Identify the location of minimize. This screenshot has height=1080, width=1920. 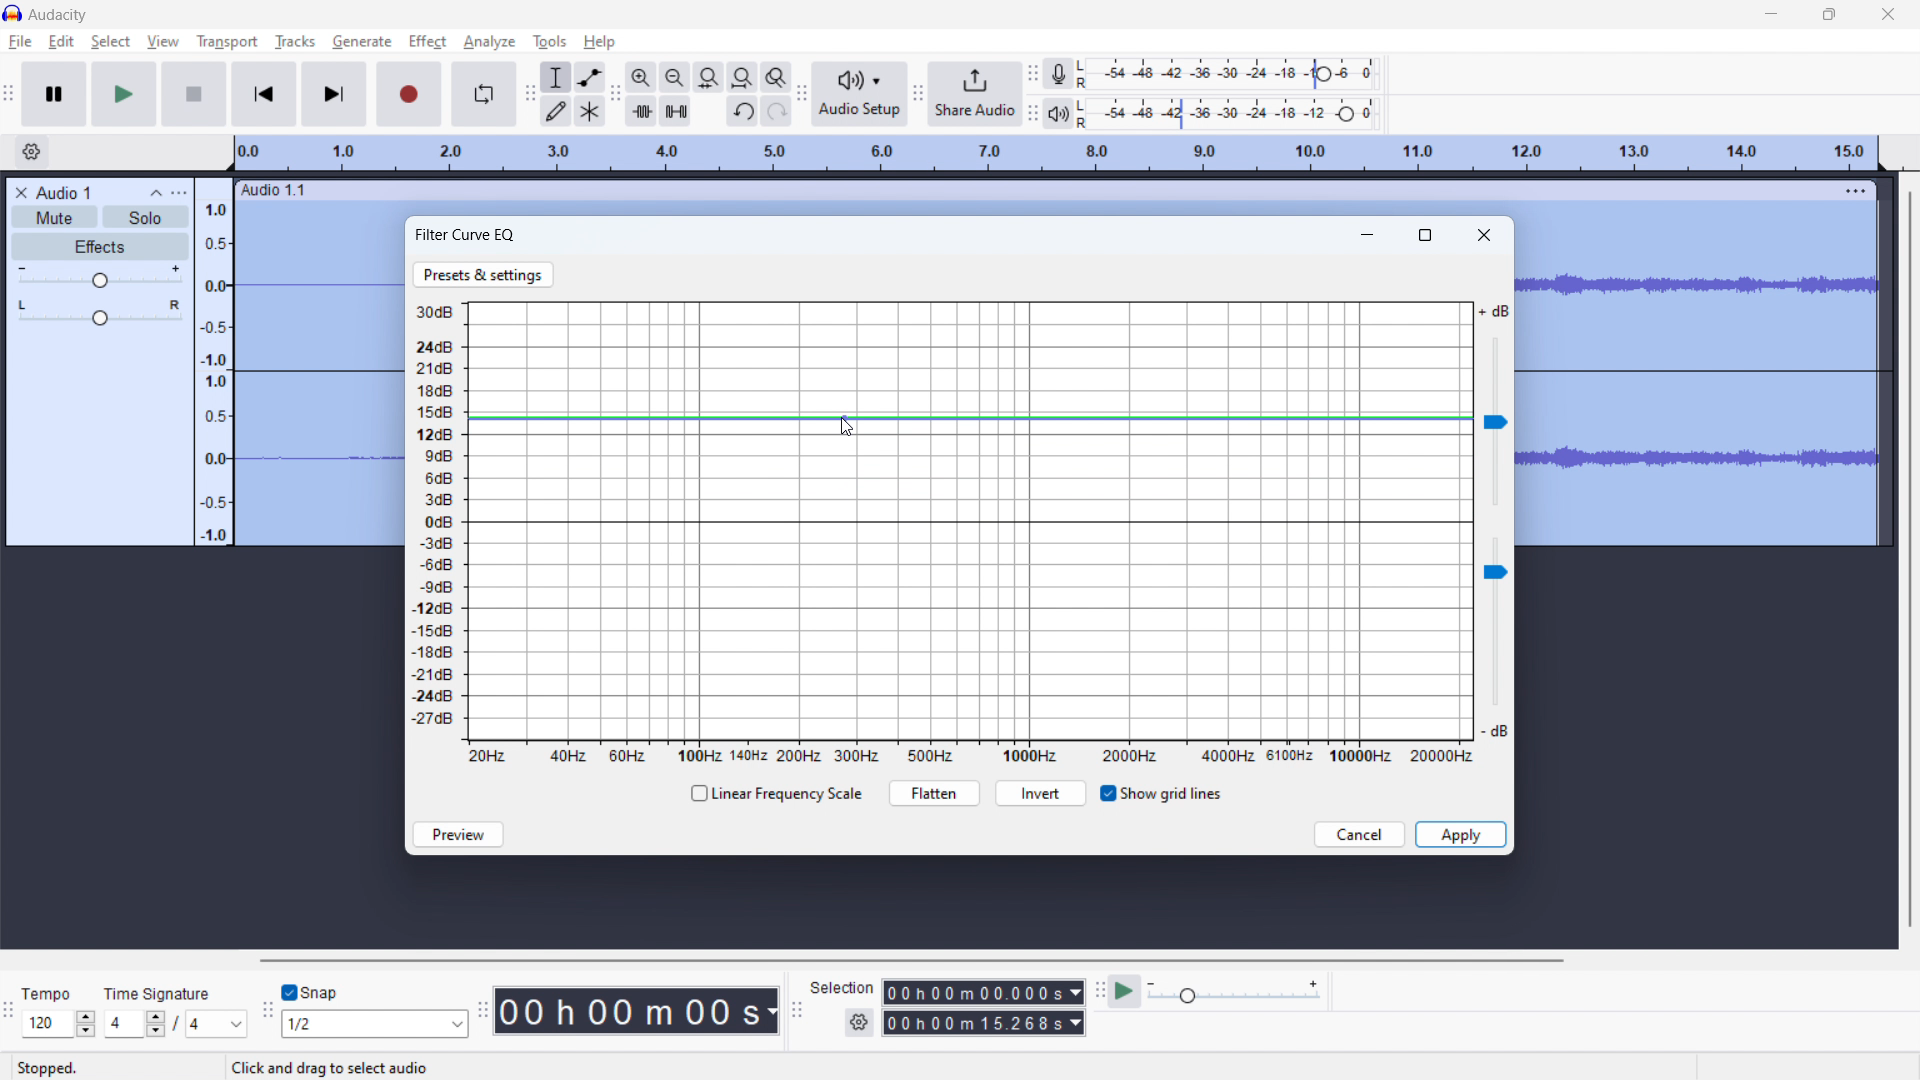
(1772, 13).